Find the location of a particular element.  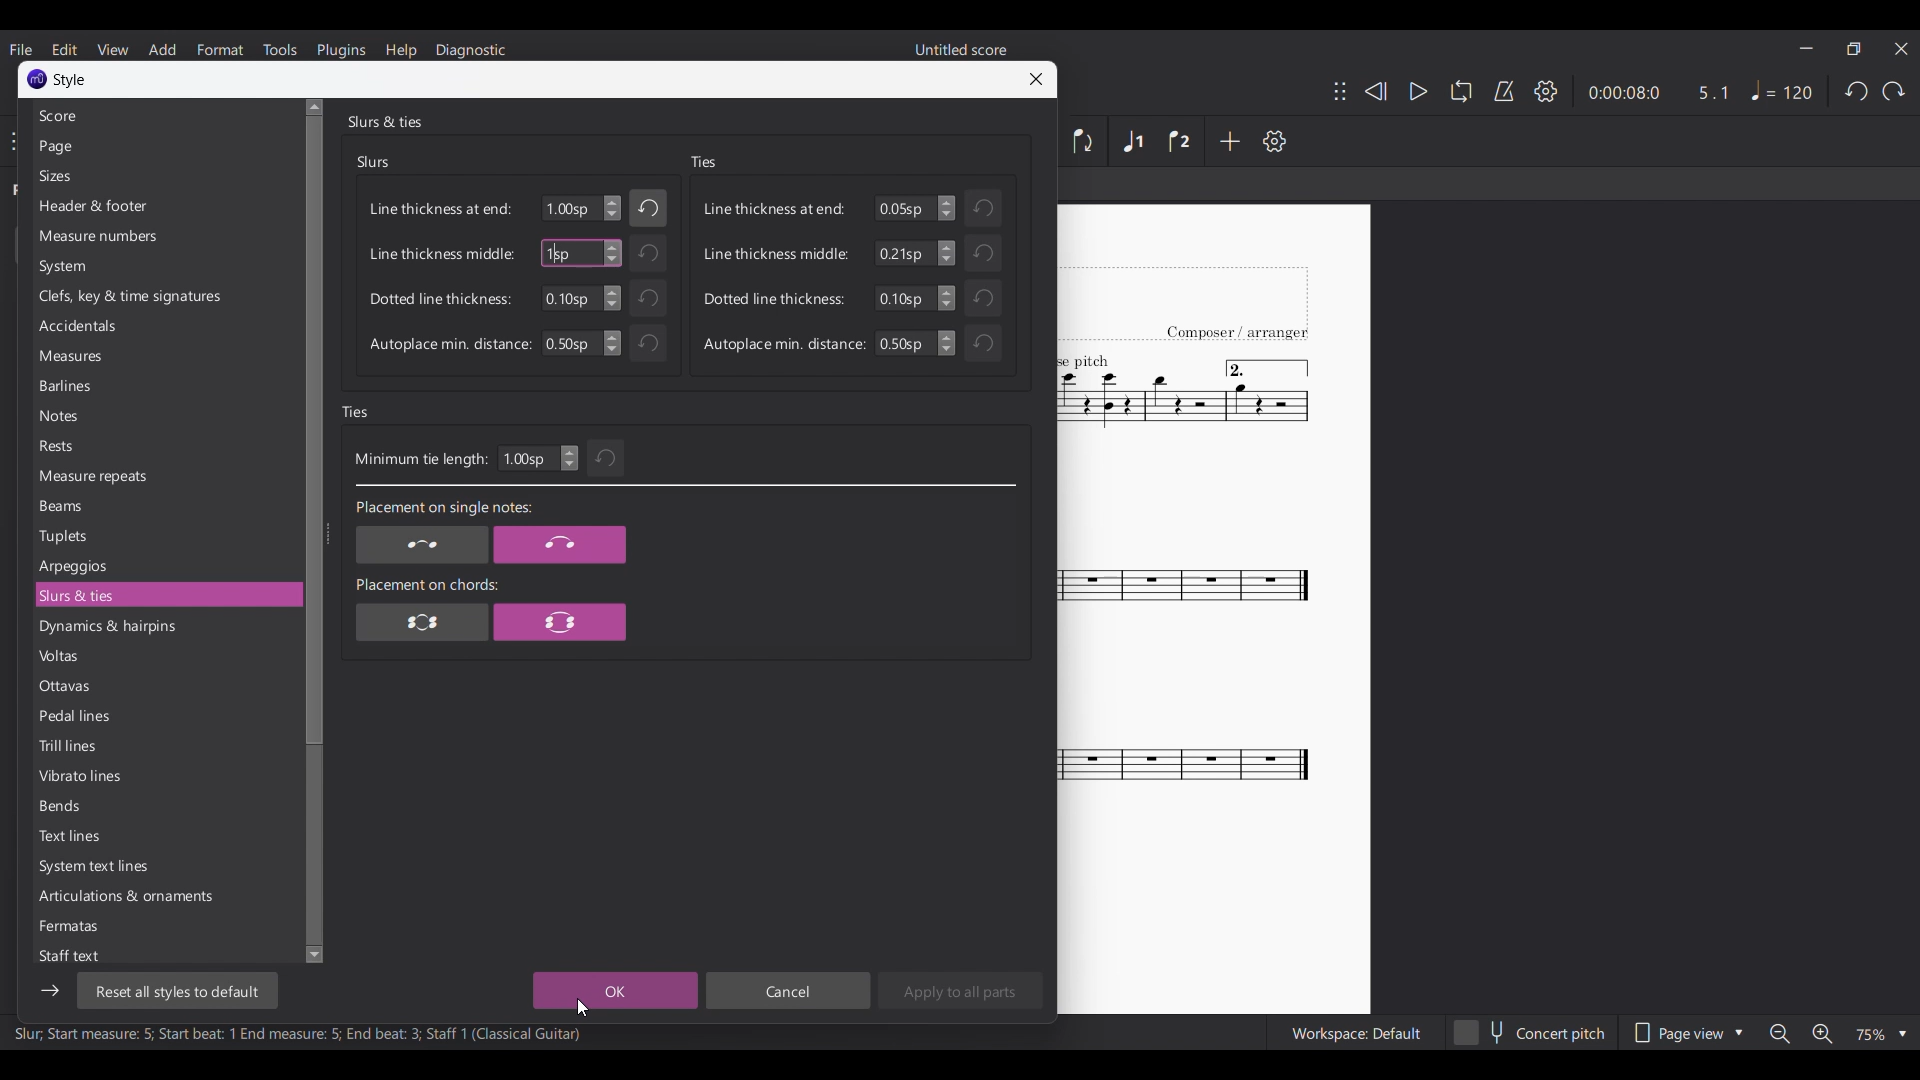

Placement on chord is located at coordinates (427, 584).